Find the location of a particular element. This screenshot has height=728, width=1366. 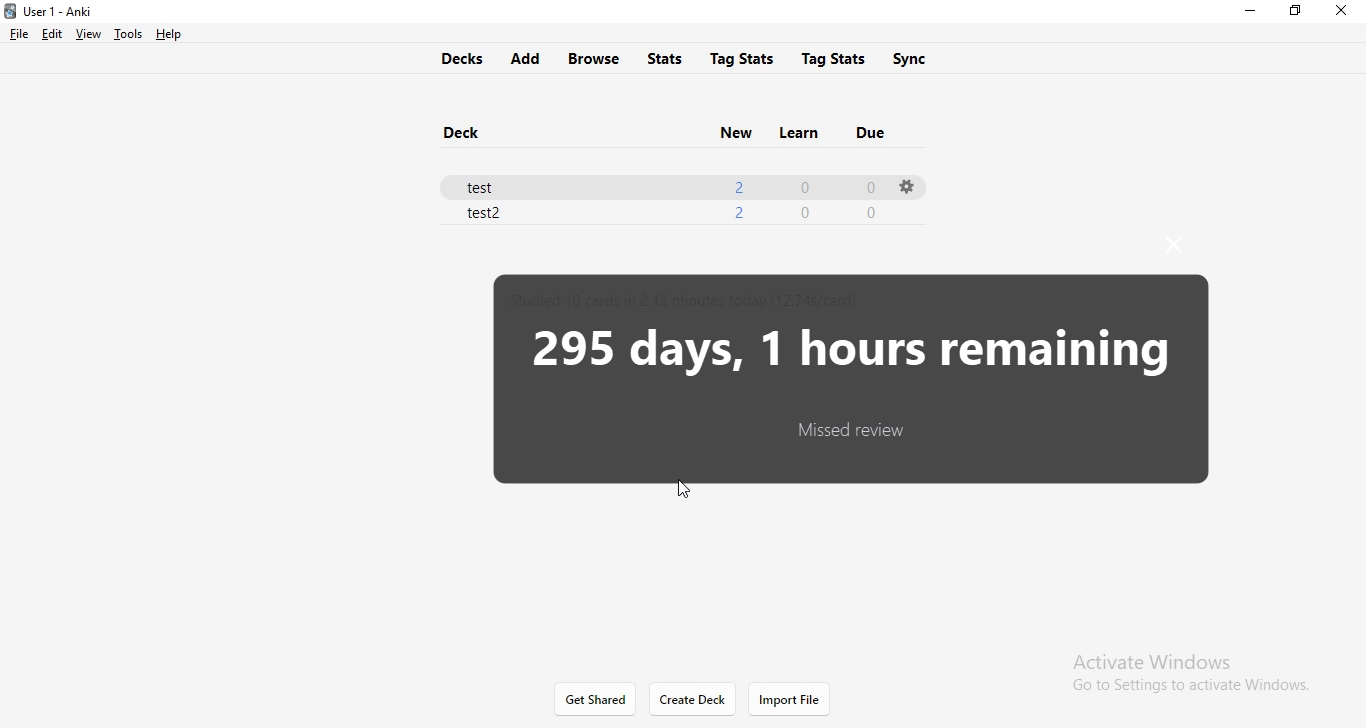

tools is located at coordinates (125, 34).